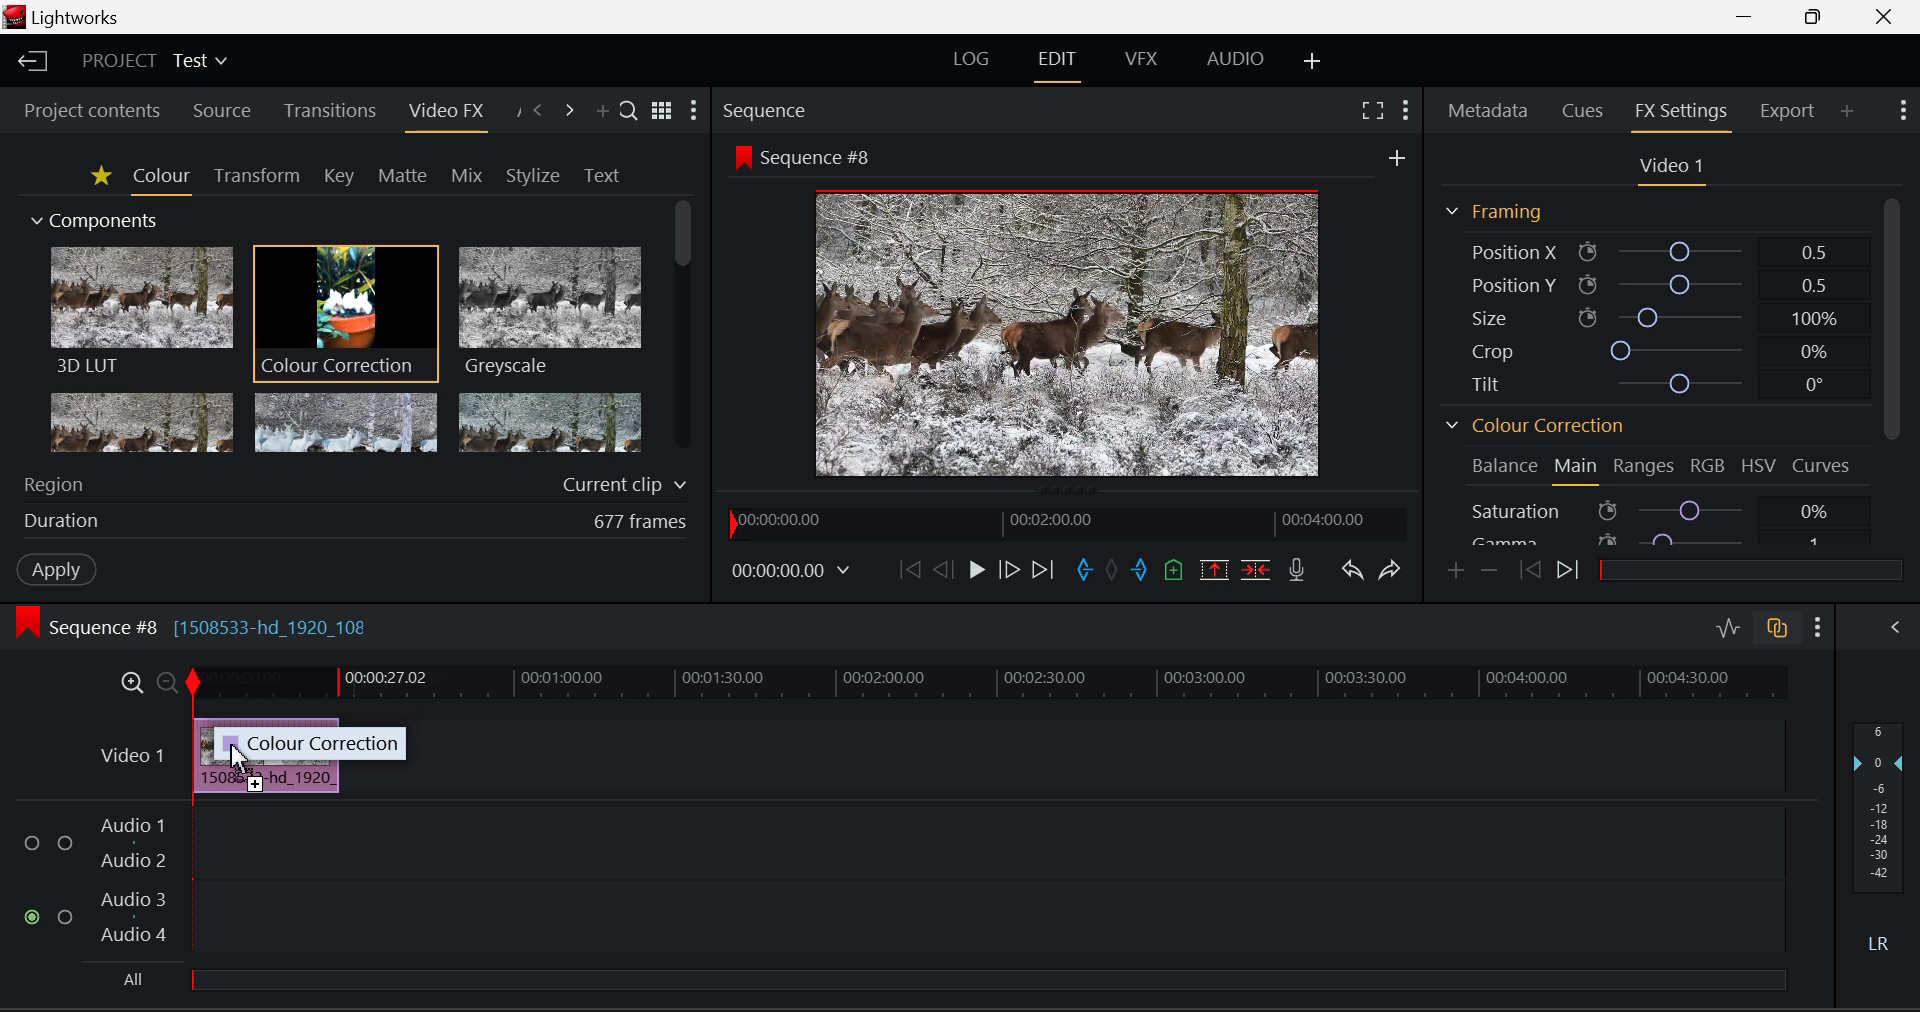  What do you see at coordinates (1895, 627) in the screenshot?
I see `Show Audio Mix` at bounding box center [1895, 627].